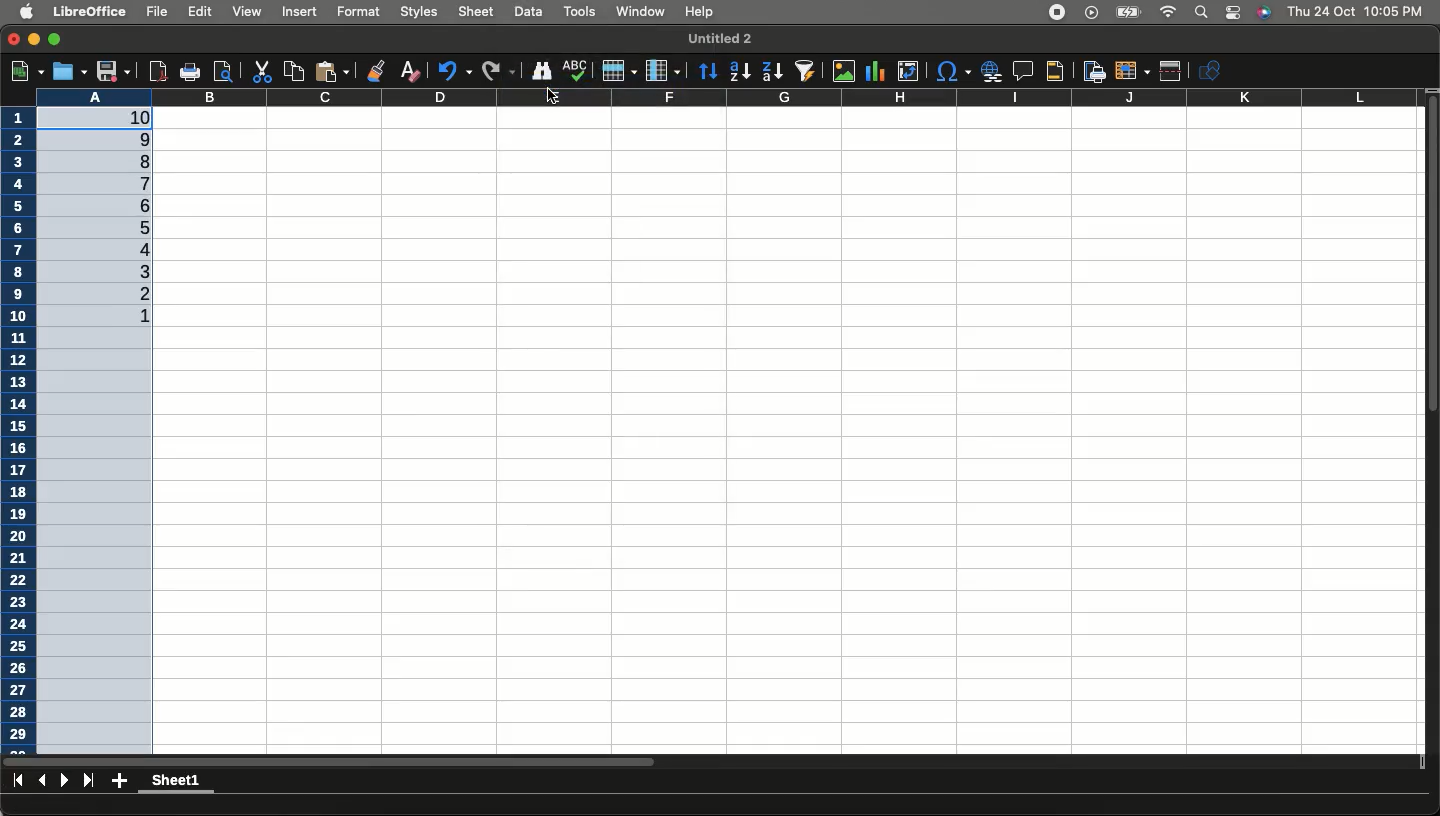 Image resolution: width=1440 pixels, height=816 pixels. Describe the element at coordinates (1131, 71) in the screenshot. I see `Freeze rows and columns` at that location.